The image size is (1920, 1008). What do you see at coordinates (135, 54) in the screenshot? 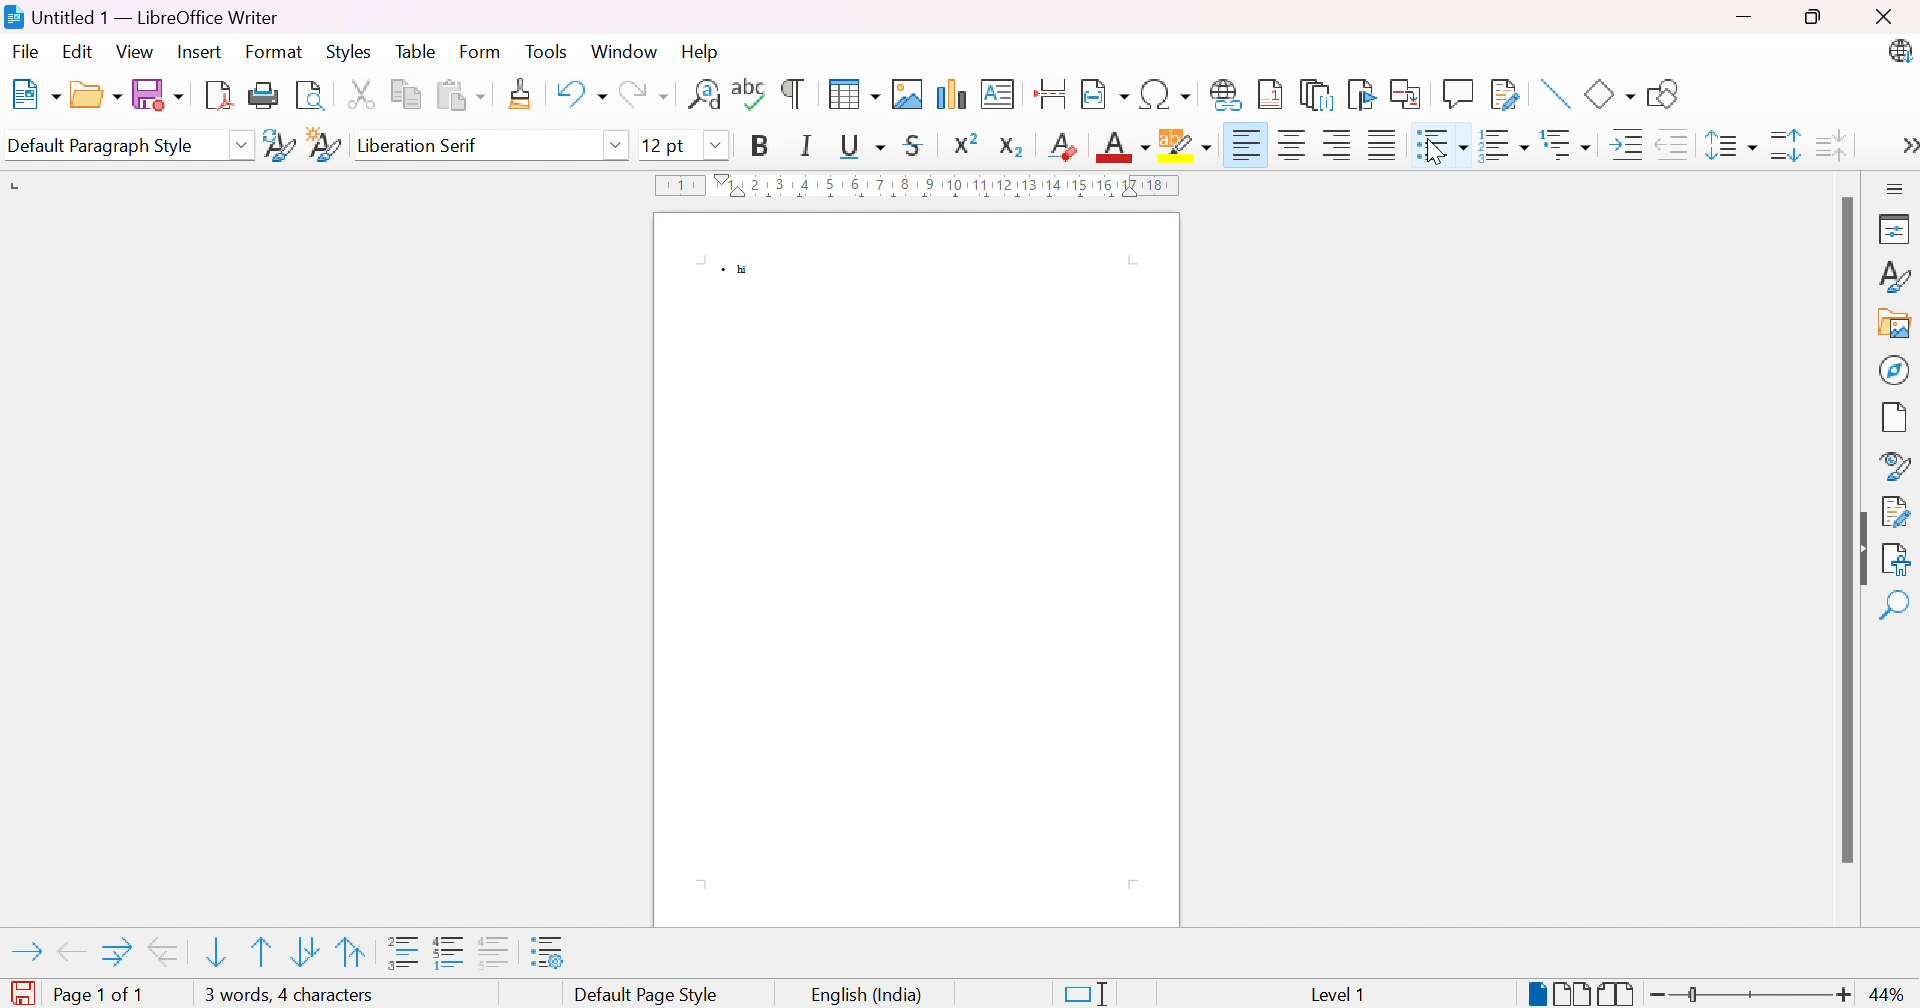
I see `View` at bounding box center [135, 54].